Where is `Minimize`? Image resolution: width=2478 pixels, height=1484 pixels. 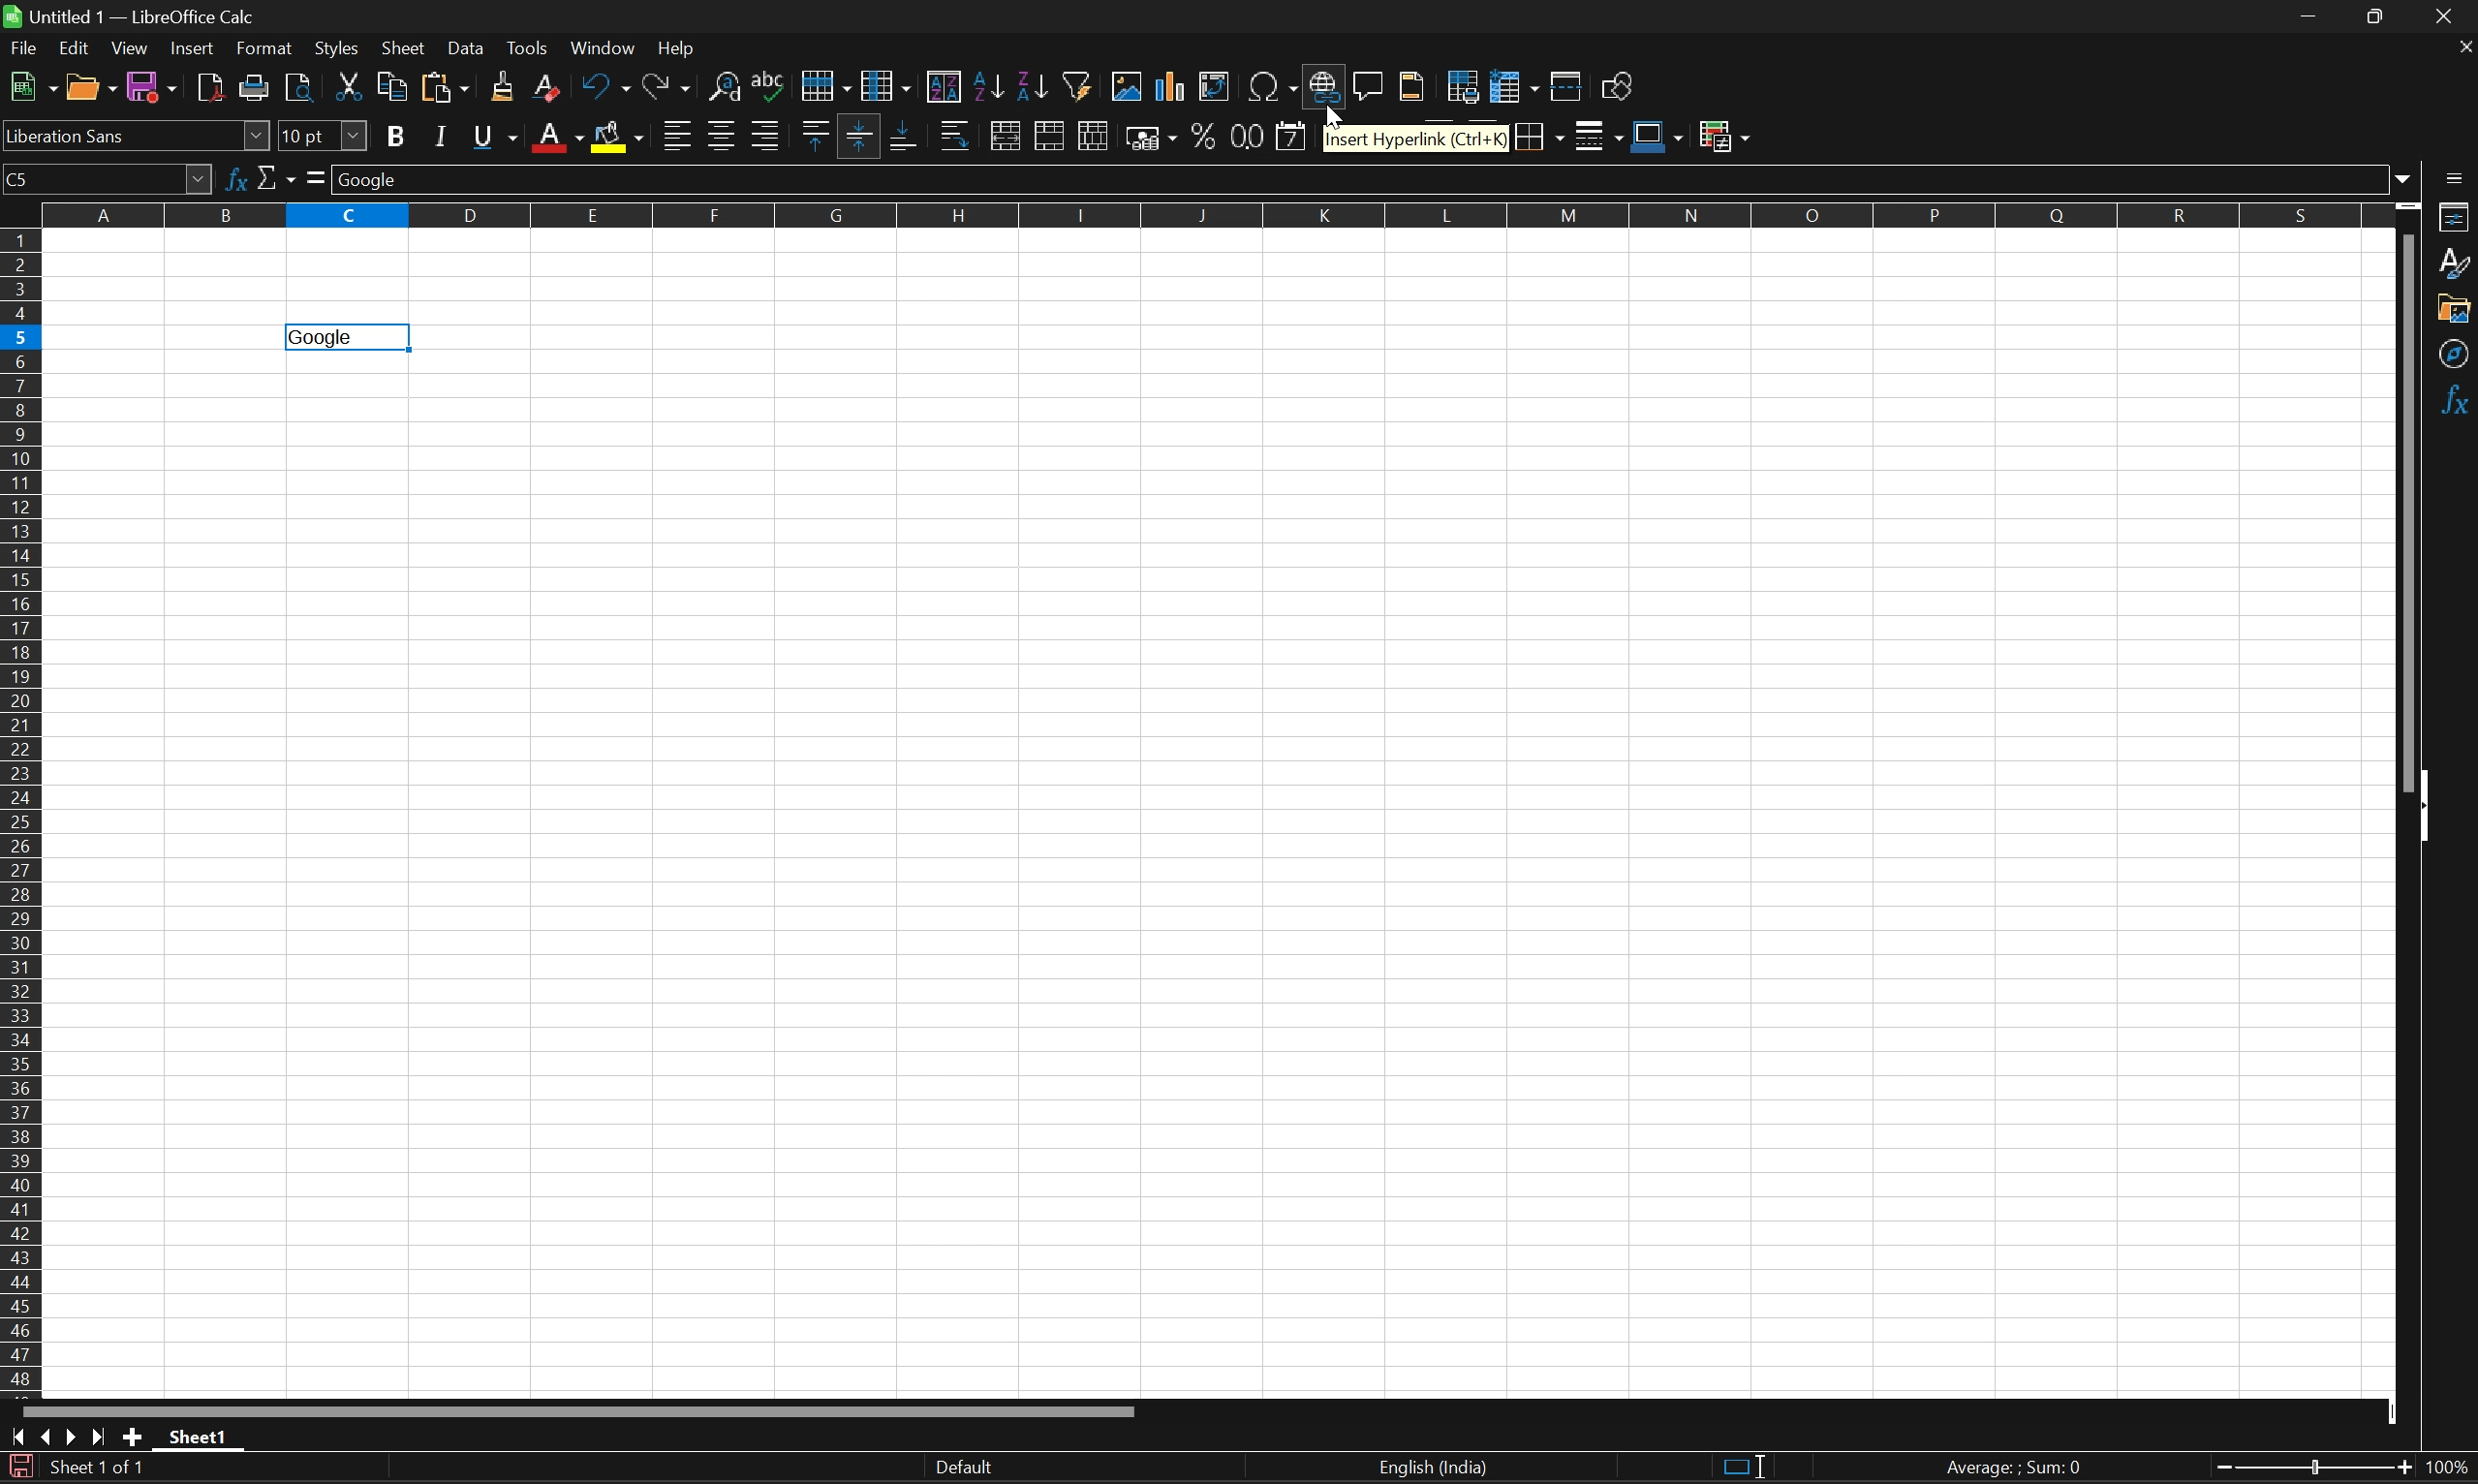
Minimize is located at coordinates (2311, 17).